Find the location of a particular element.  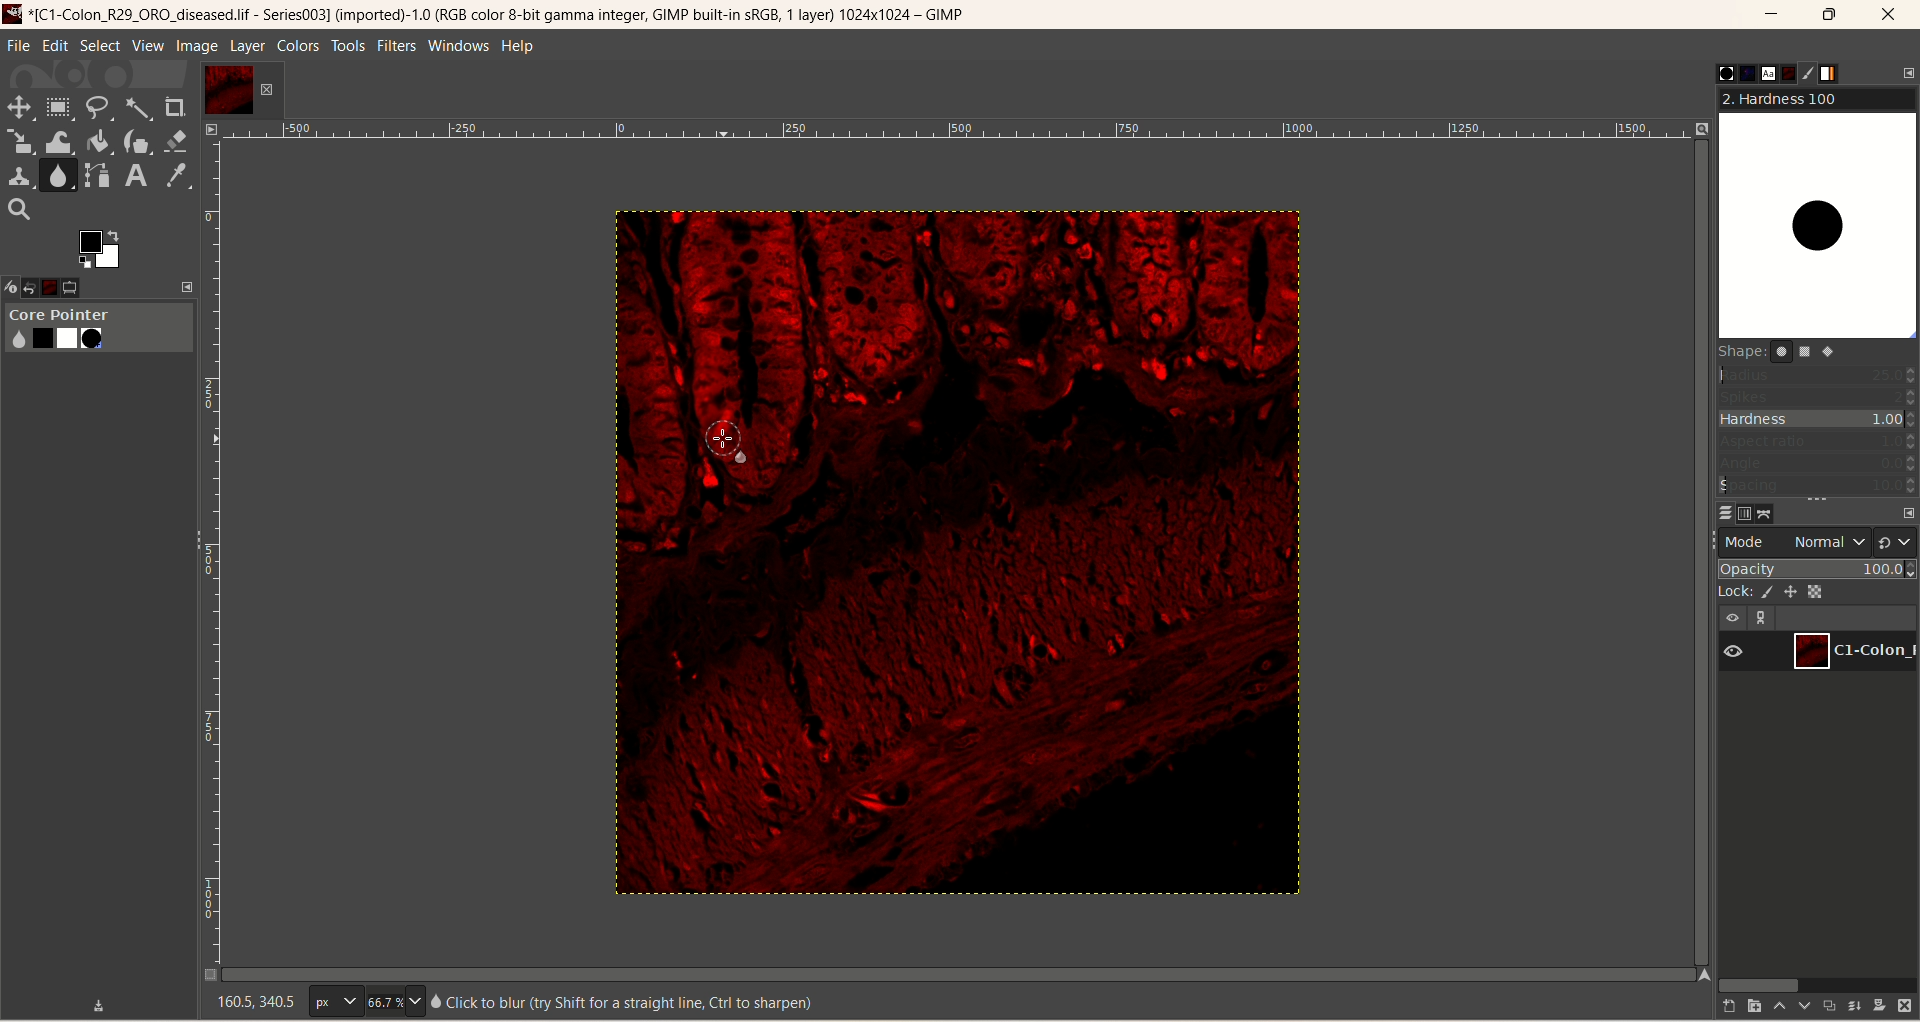

raise this layer one step is located at coordinates (1776, 1007).